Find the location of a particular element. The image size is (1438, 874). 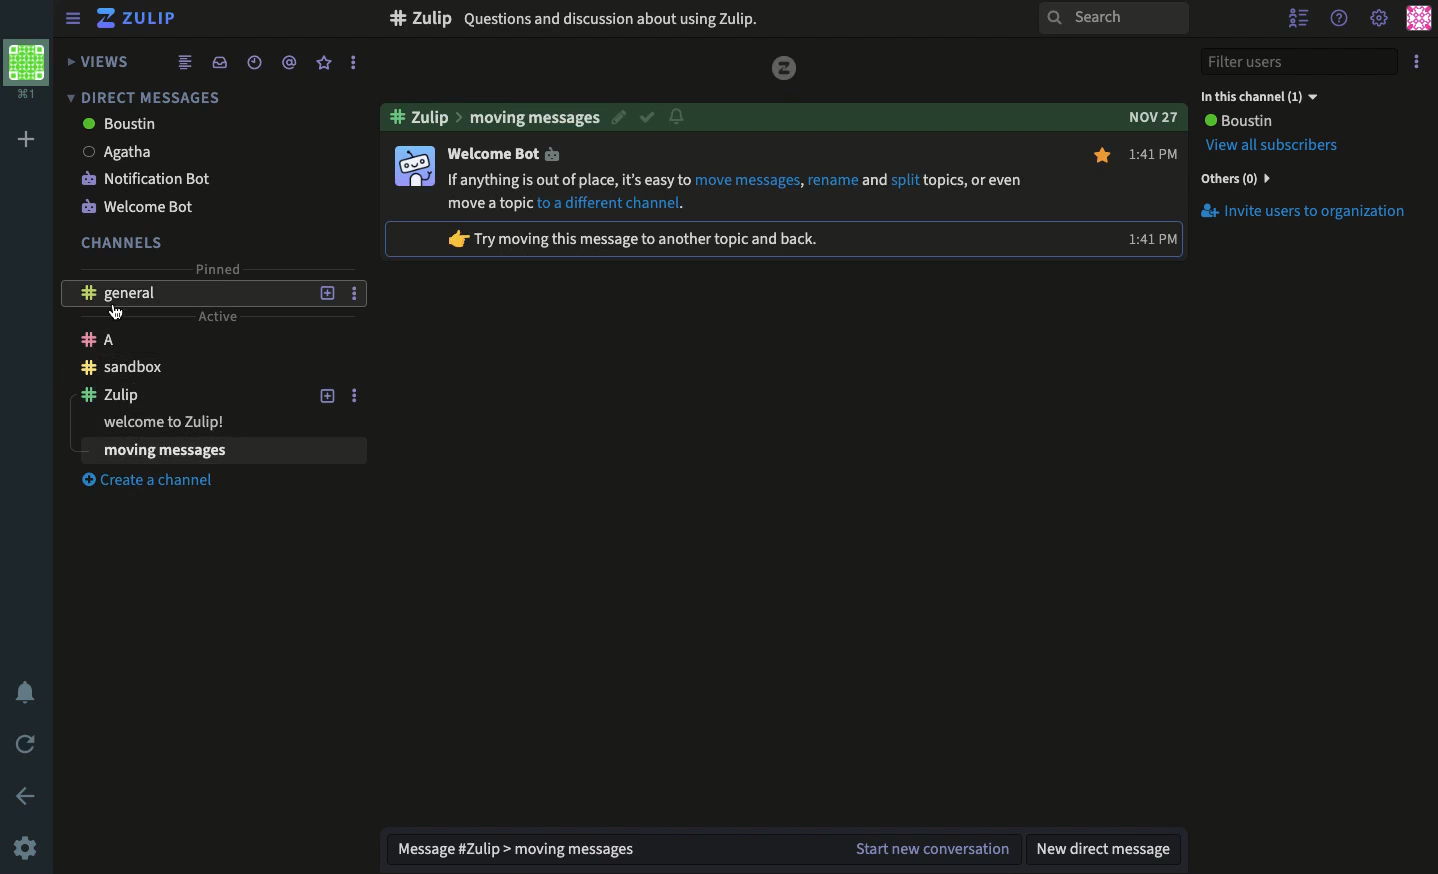

Direct messages is located at coordinates (140, 97).